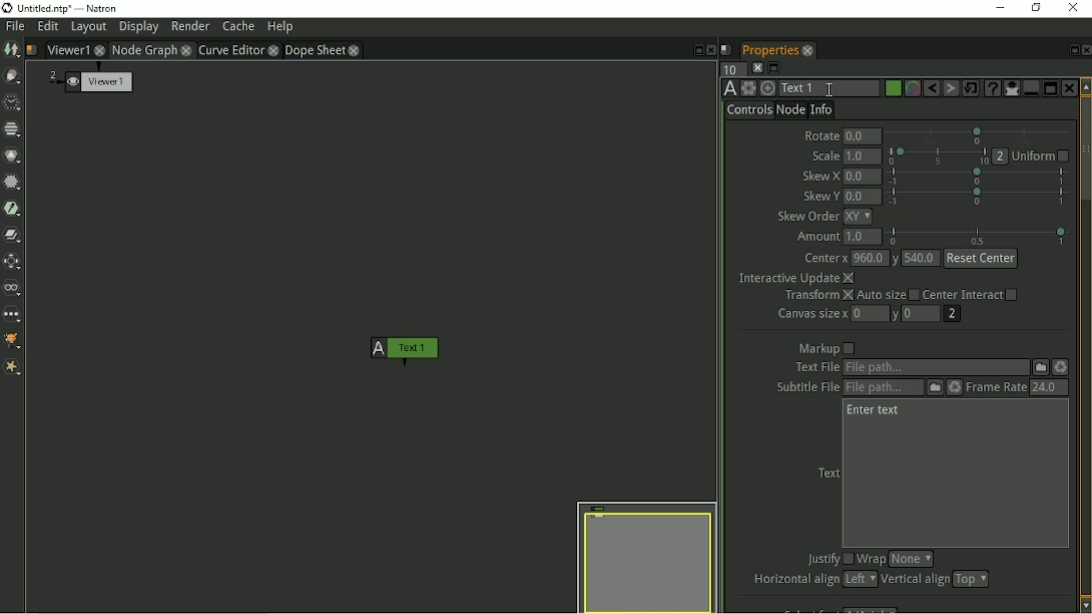 The height and width of the screenshot is (614, 1092). What do you see at coordinates (892, 88) in the screenshot?
I see `Choose color` at bounding box center [892, 88].